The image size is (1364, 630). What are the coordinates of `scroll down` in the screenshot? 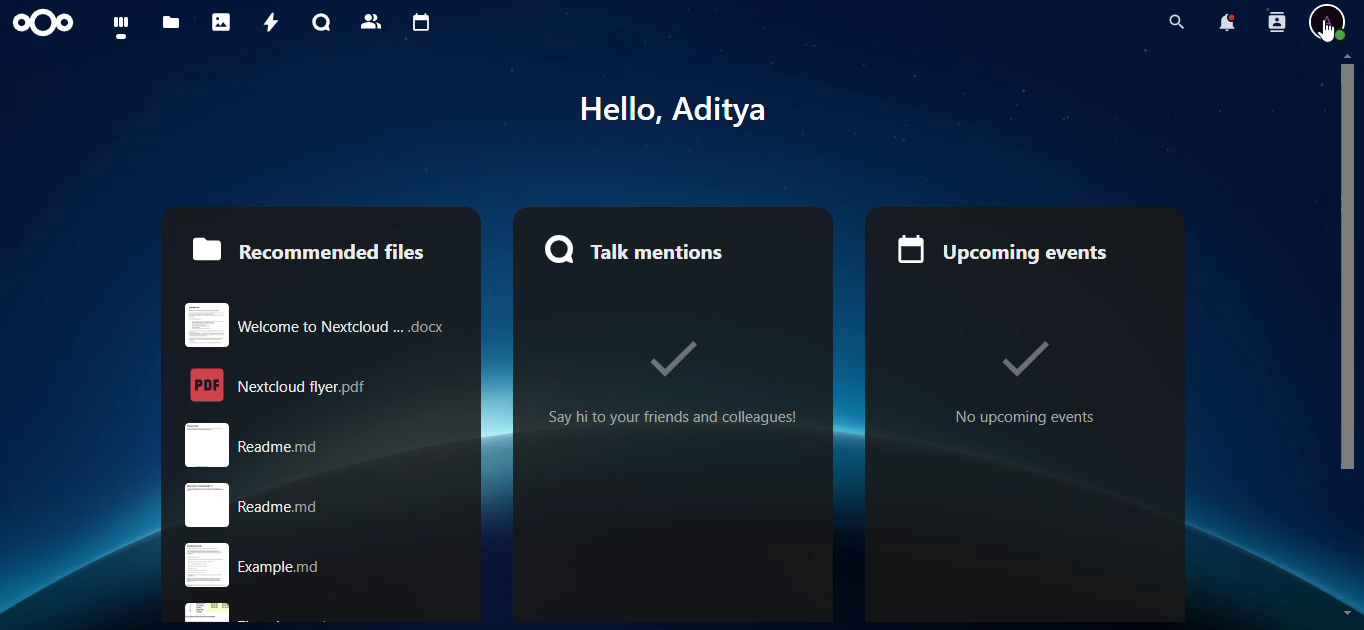 It's located at (1346, 610).